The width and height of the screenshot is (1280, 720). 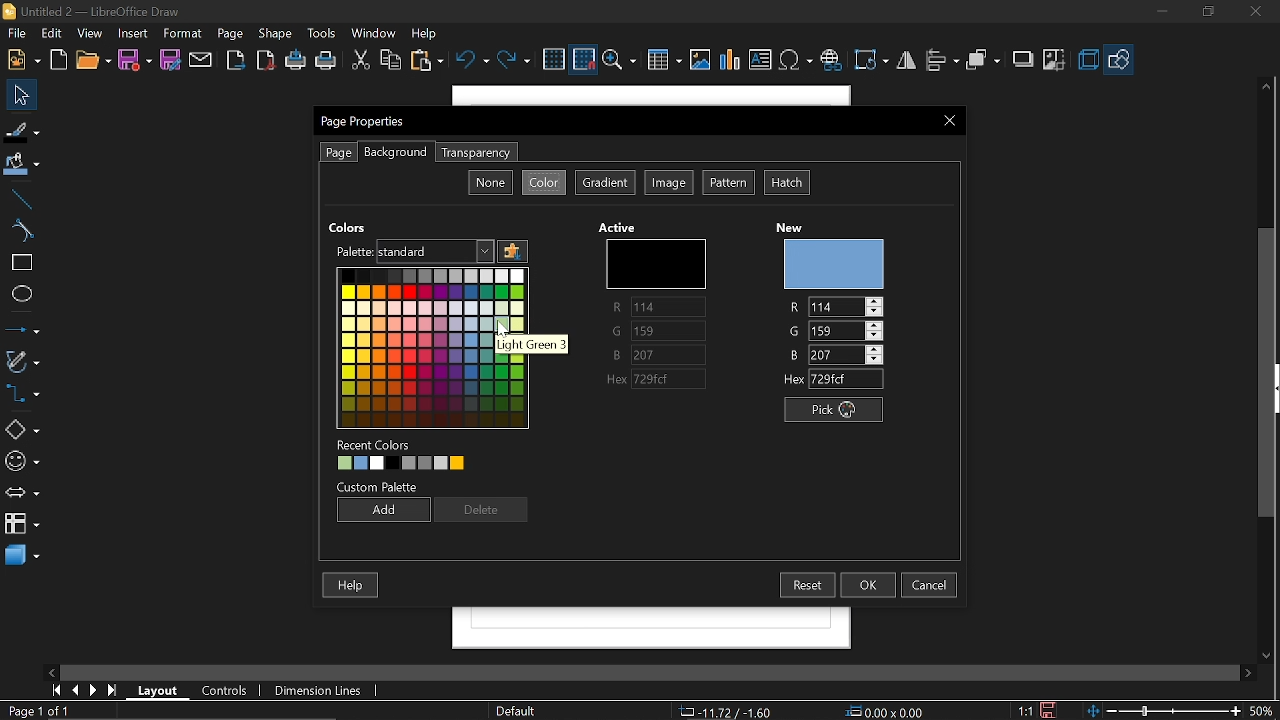 I want to click on Print, so click(x=326, y=61).